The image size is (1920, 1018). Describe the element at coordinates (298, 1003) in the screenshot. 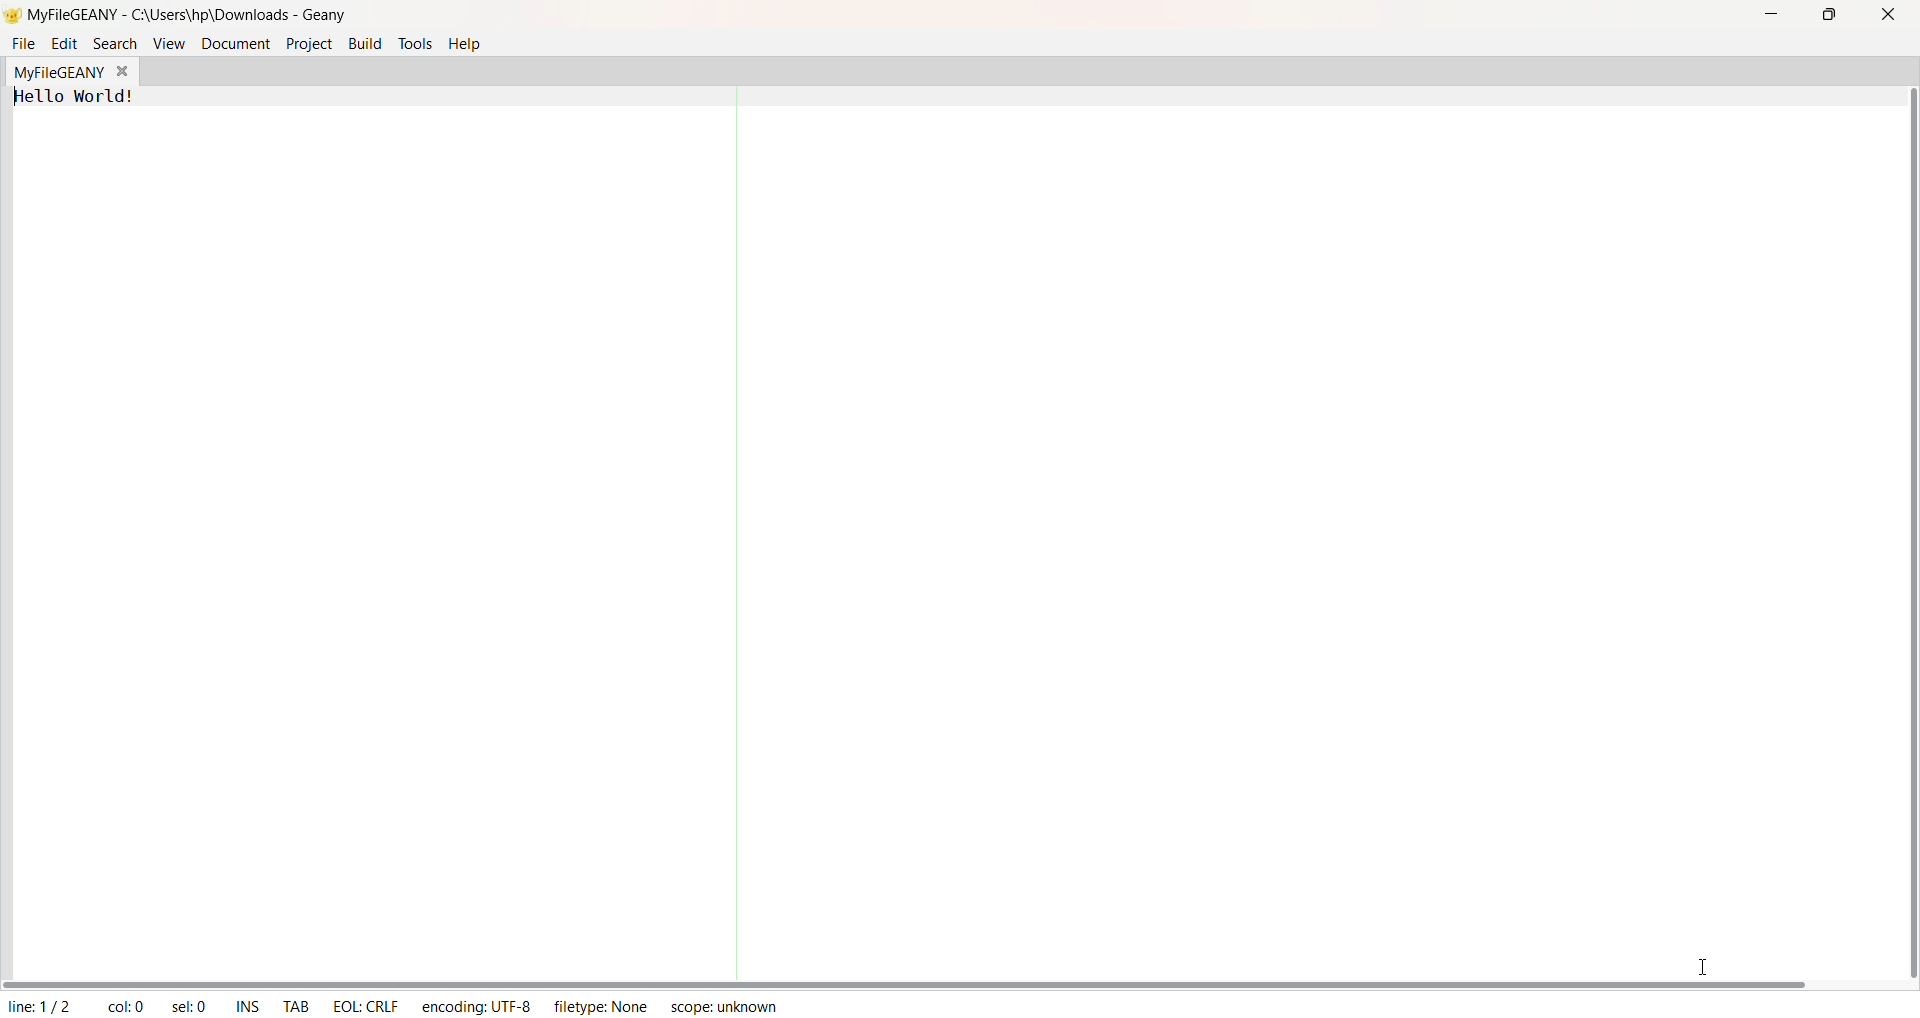

I see `TAB` at that location.